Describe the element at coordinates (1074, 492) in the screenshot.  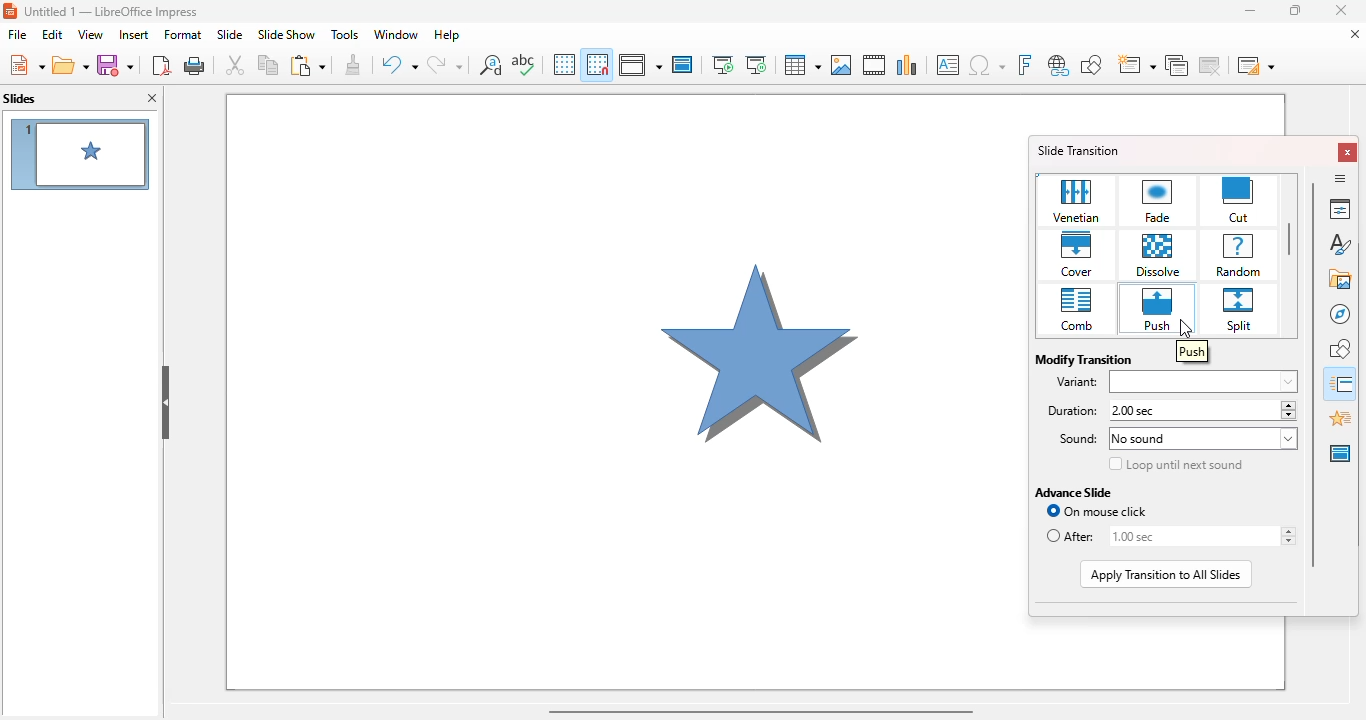
I see `advance slide` at that location.